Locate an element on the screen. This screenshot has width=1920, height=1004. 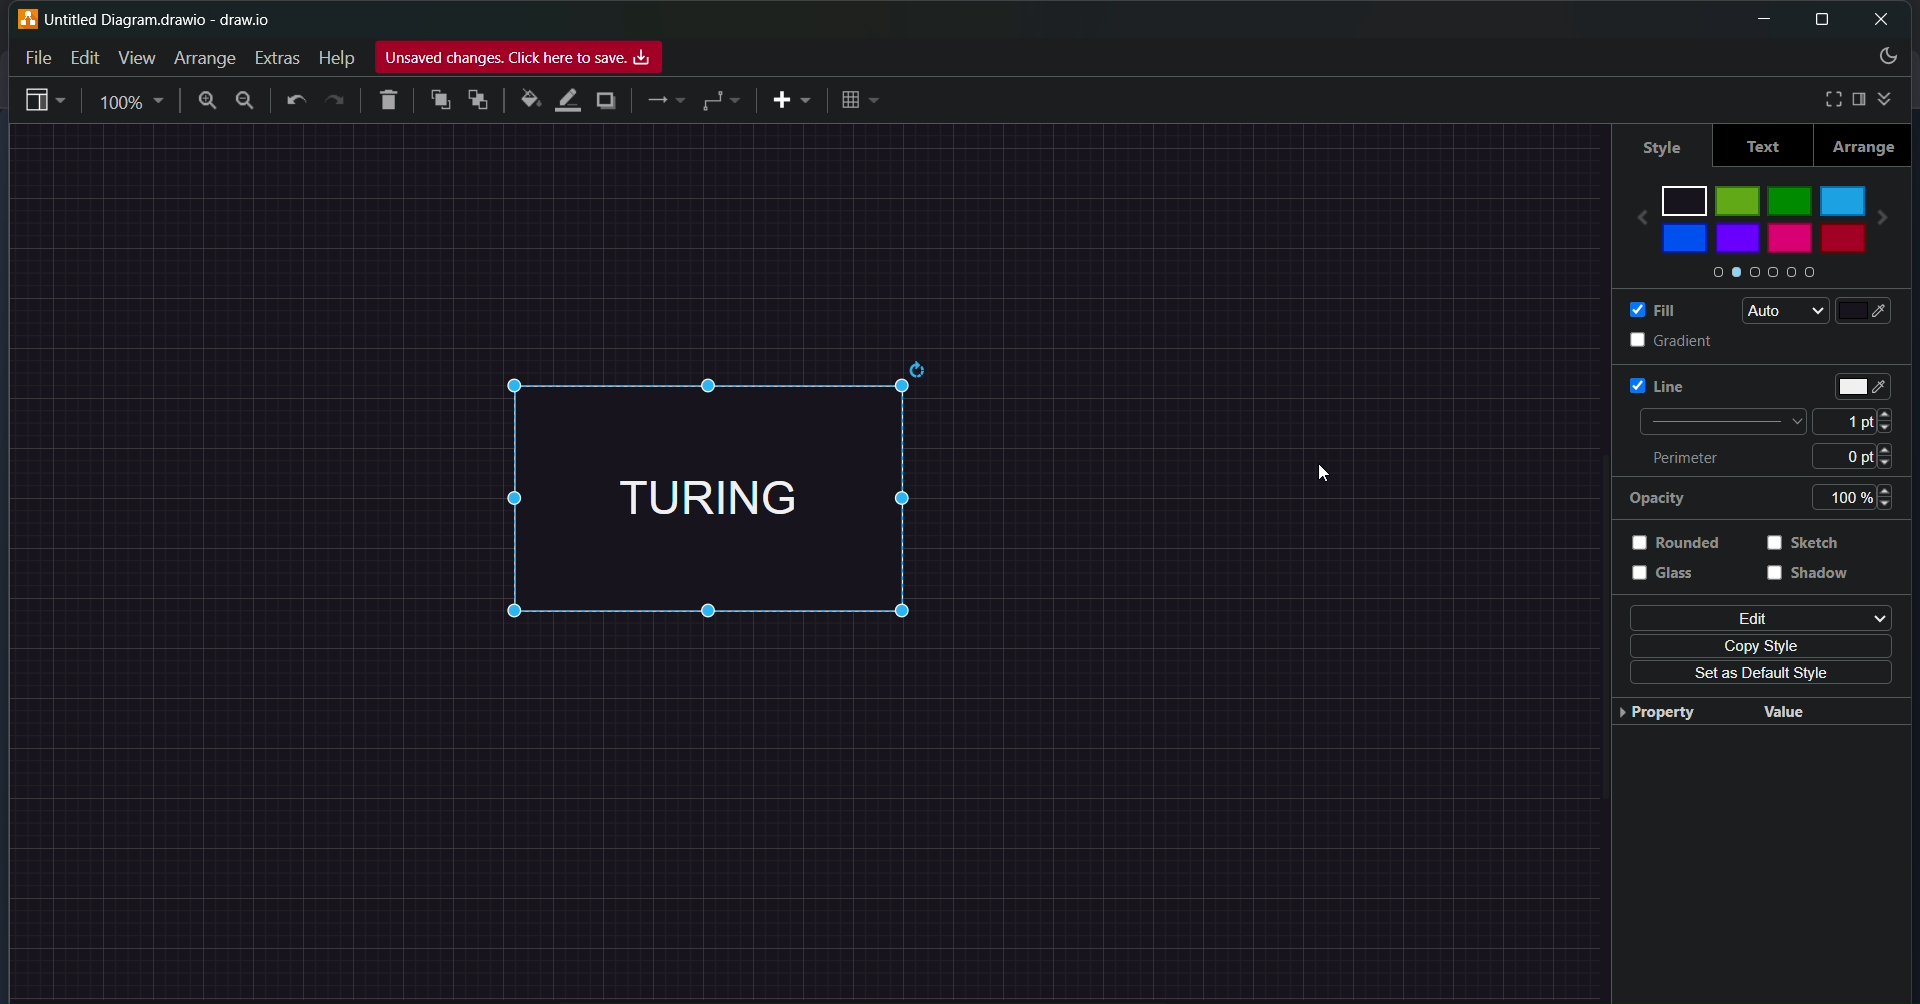
Unsaved changes. Click here to save. os is located at coordinates (519, 58).